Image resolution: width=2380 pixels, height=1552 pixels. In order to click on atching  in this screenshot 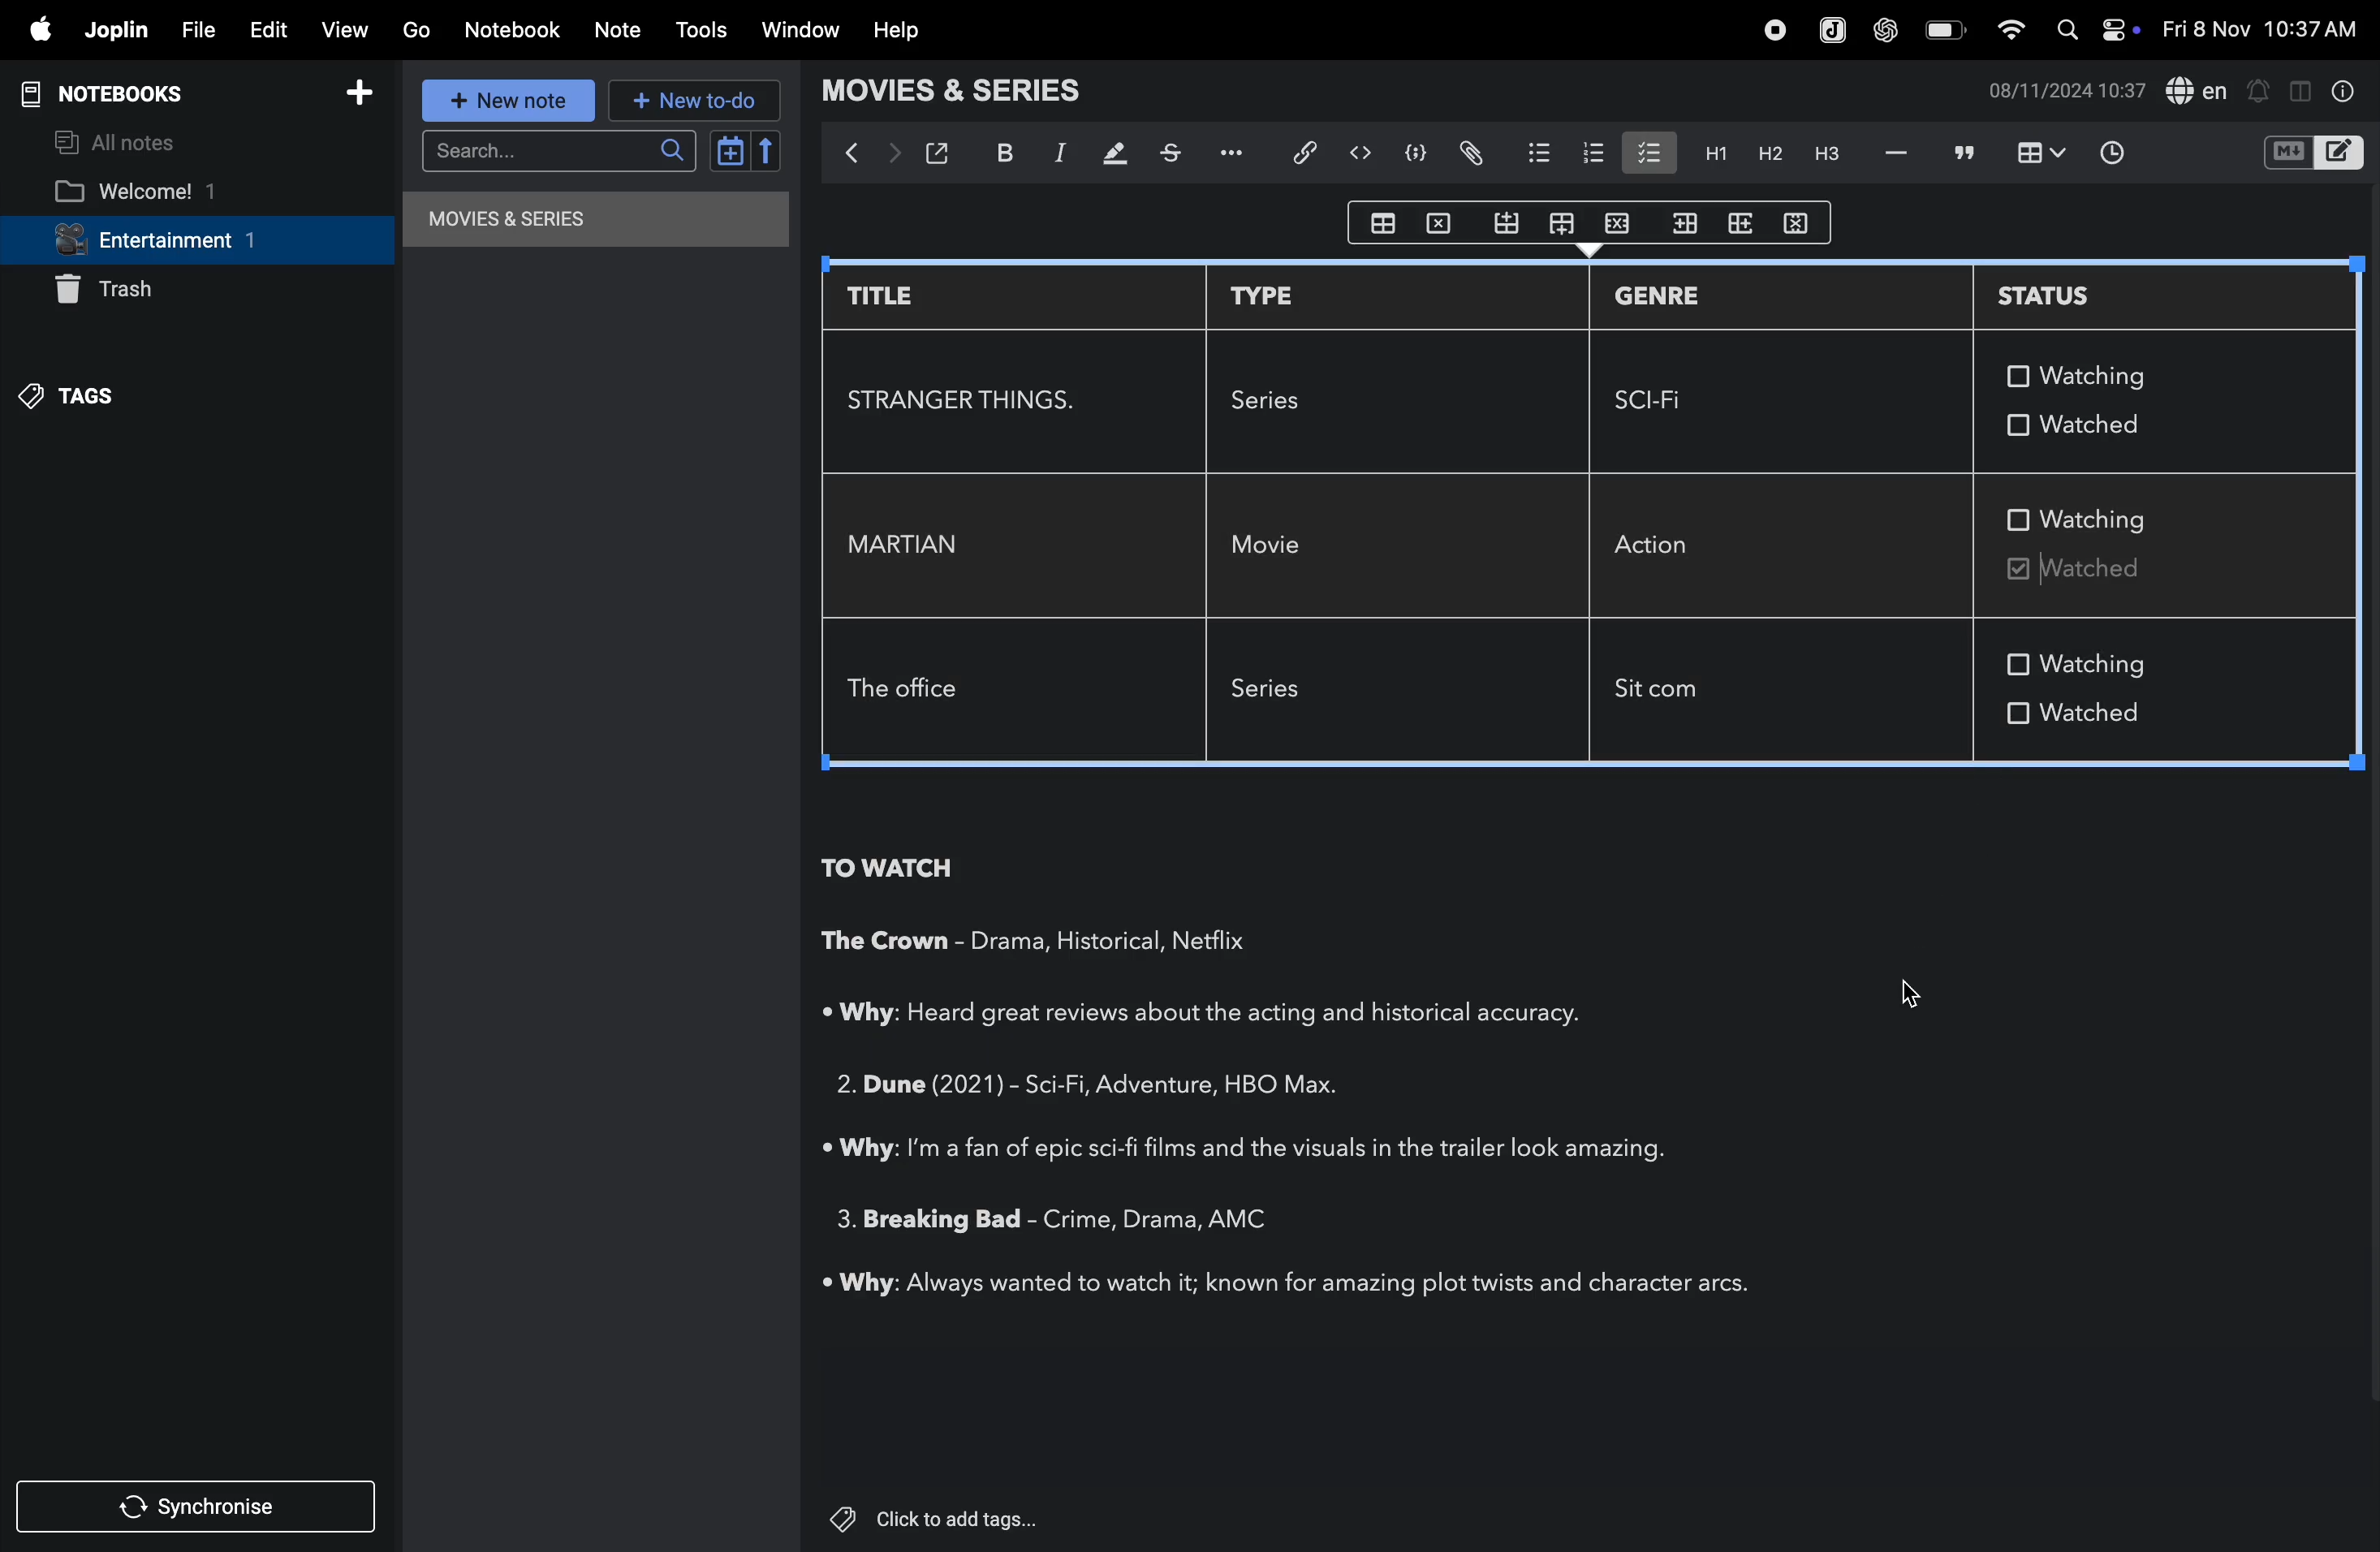, I will do `click(2095, 375)`.